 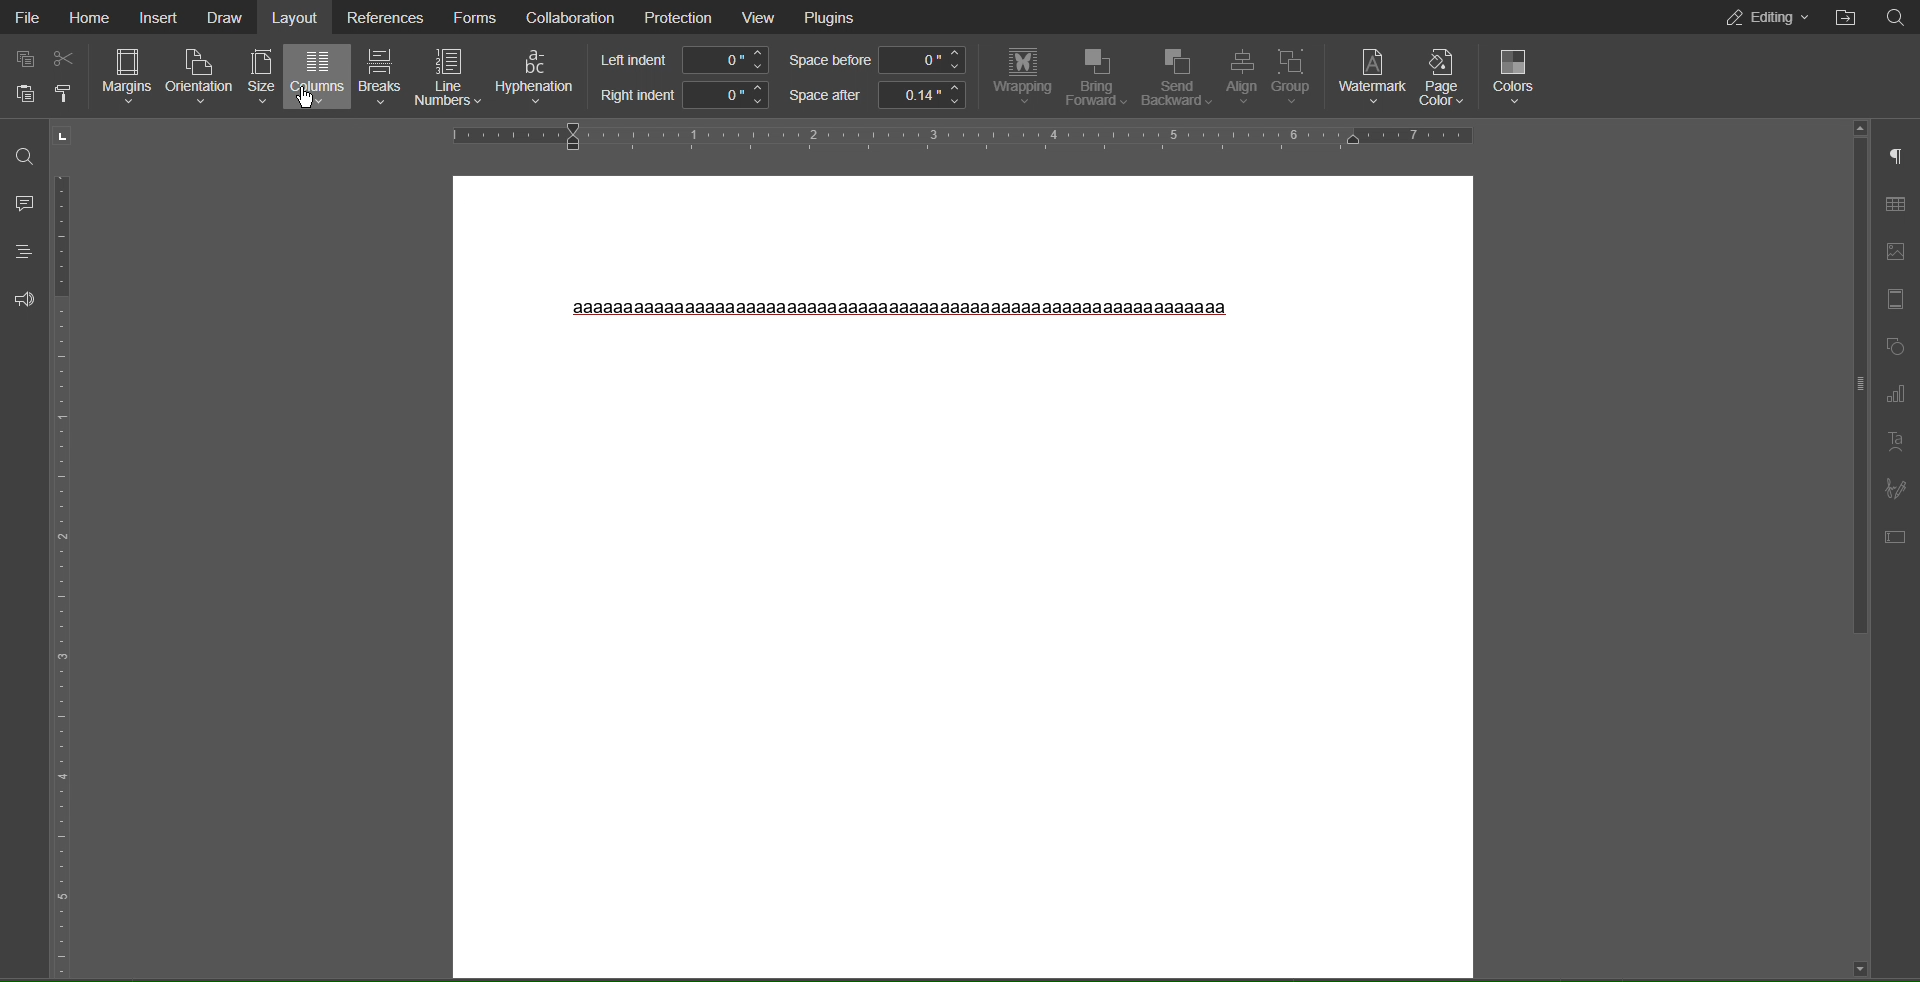 I want to click on Text Art, so click(x=1896, y=441).